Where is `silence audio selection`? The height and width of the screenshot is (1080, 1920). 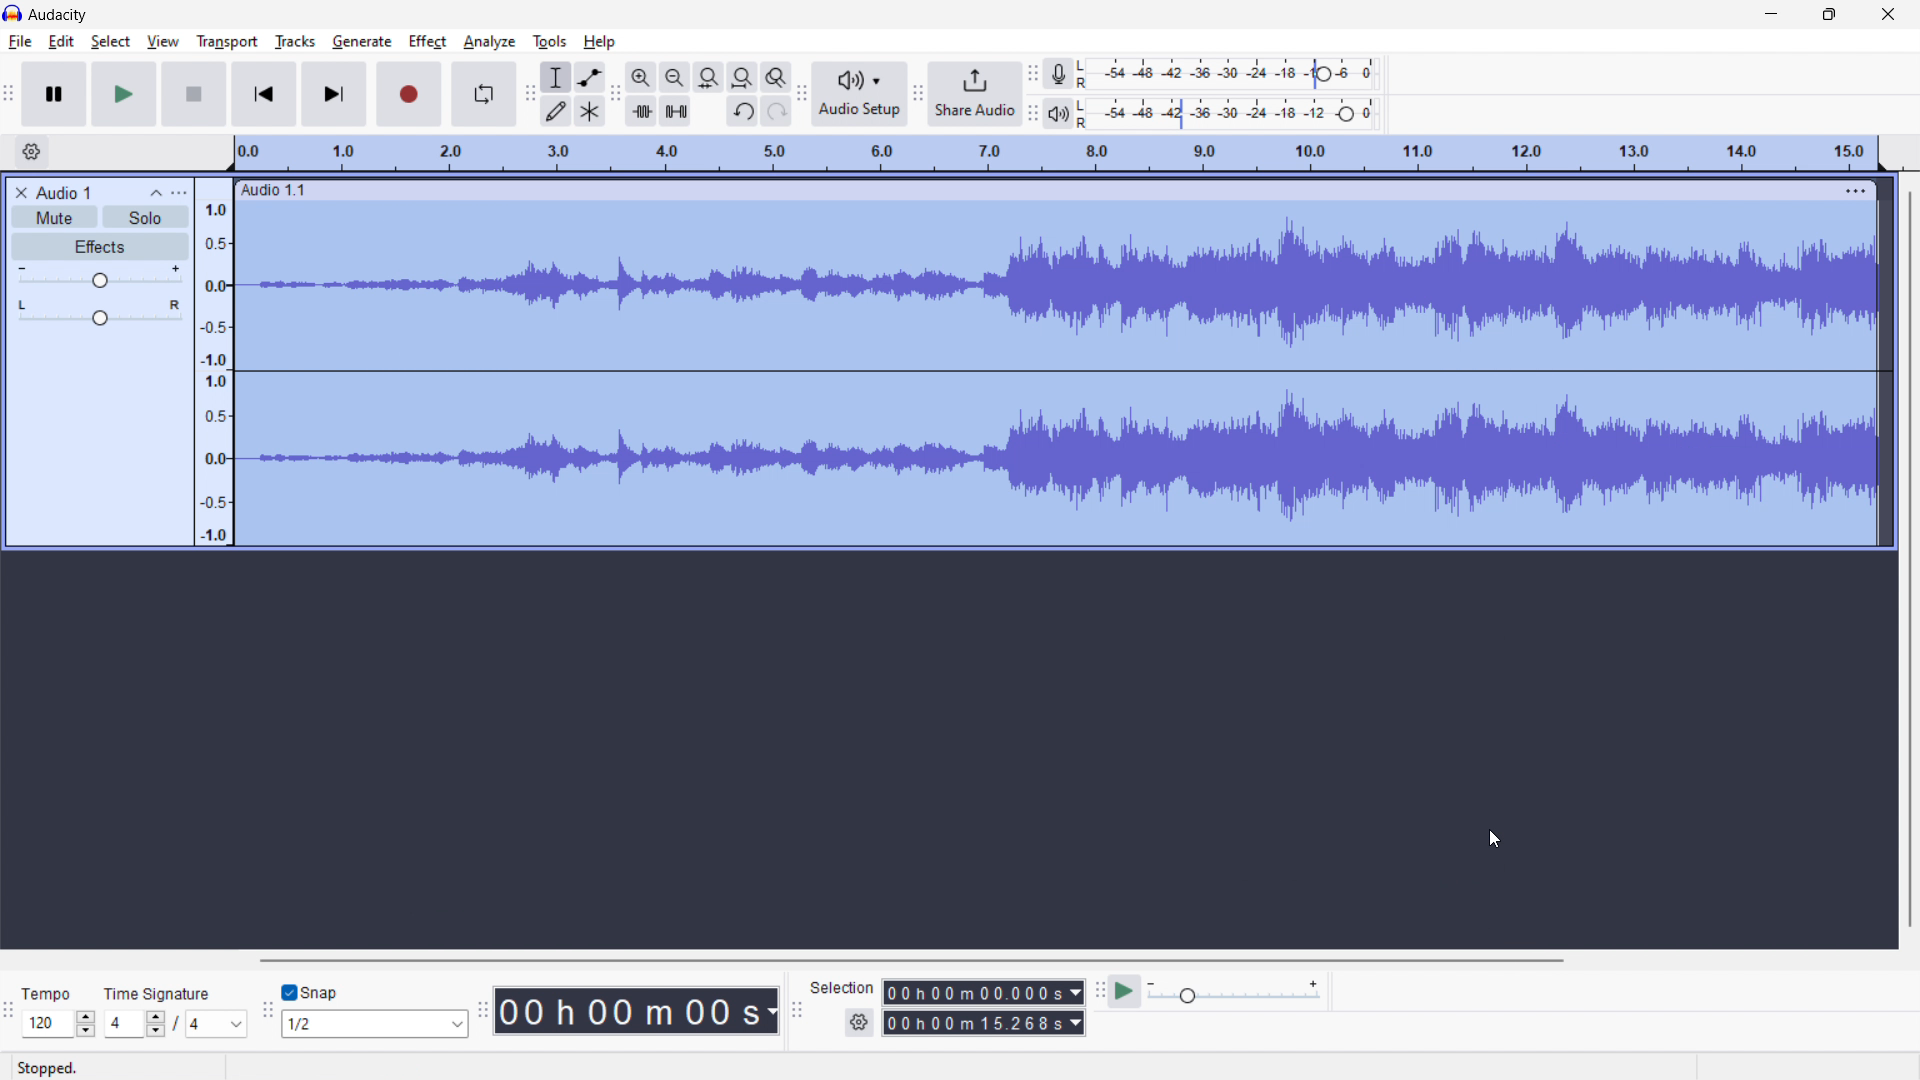 silence audio selection is located at coordinates (676, 111).